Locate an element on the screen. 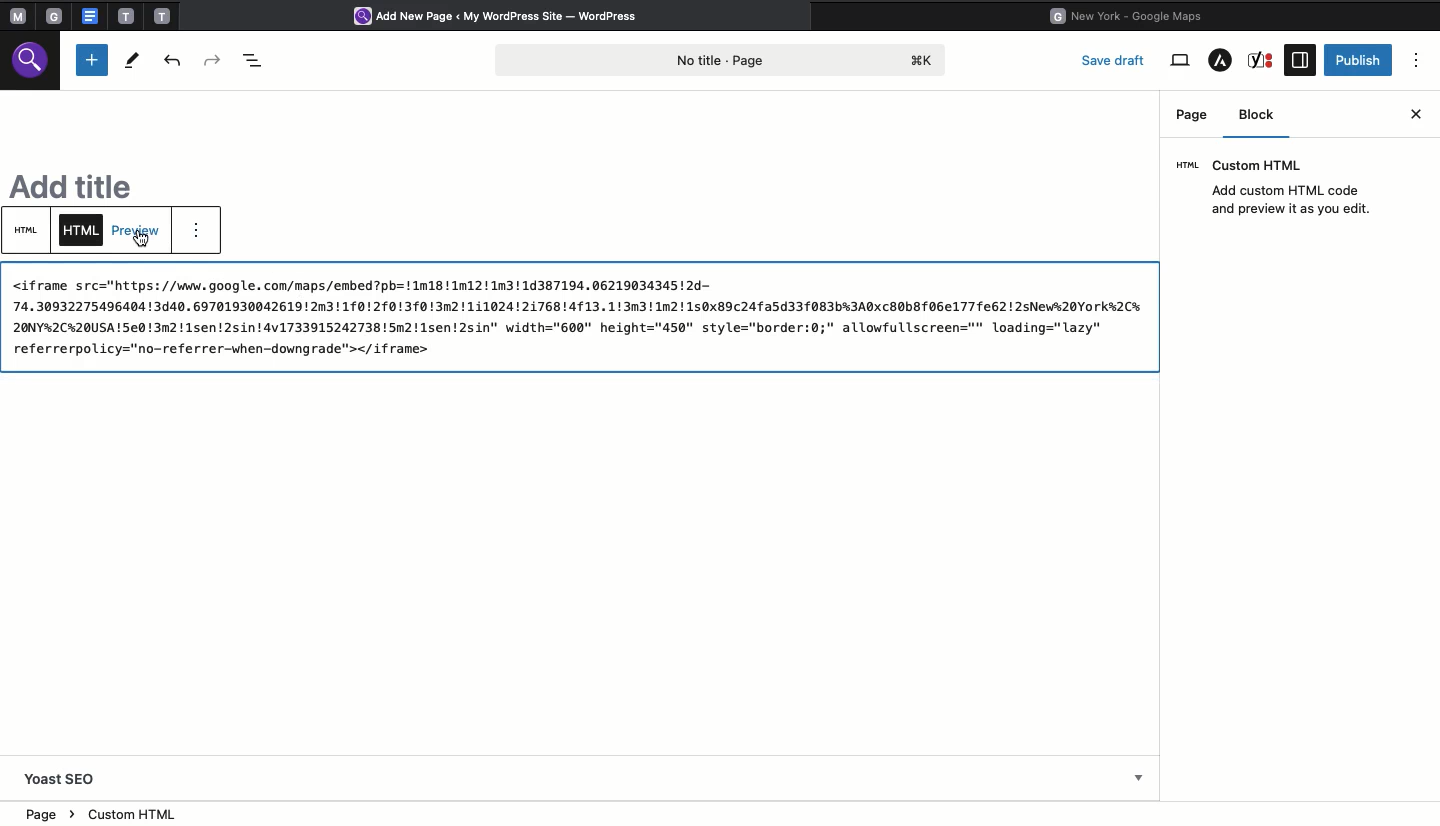 The width and height of the screenshot is (1440, 826). Astra is located at coordinates (1220, 62).